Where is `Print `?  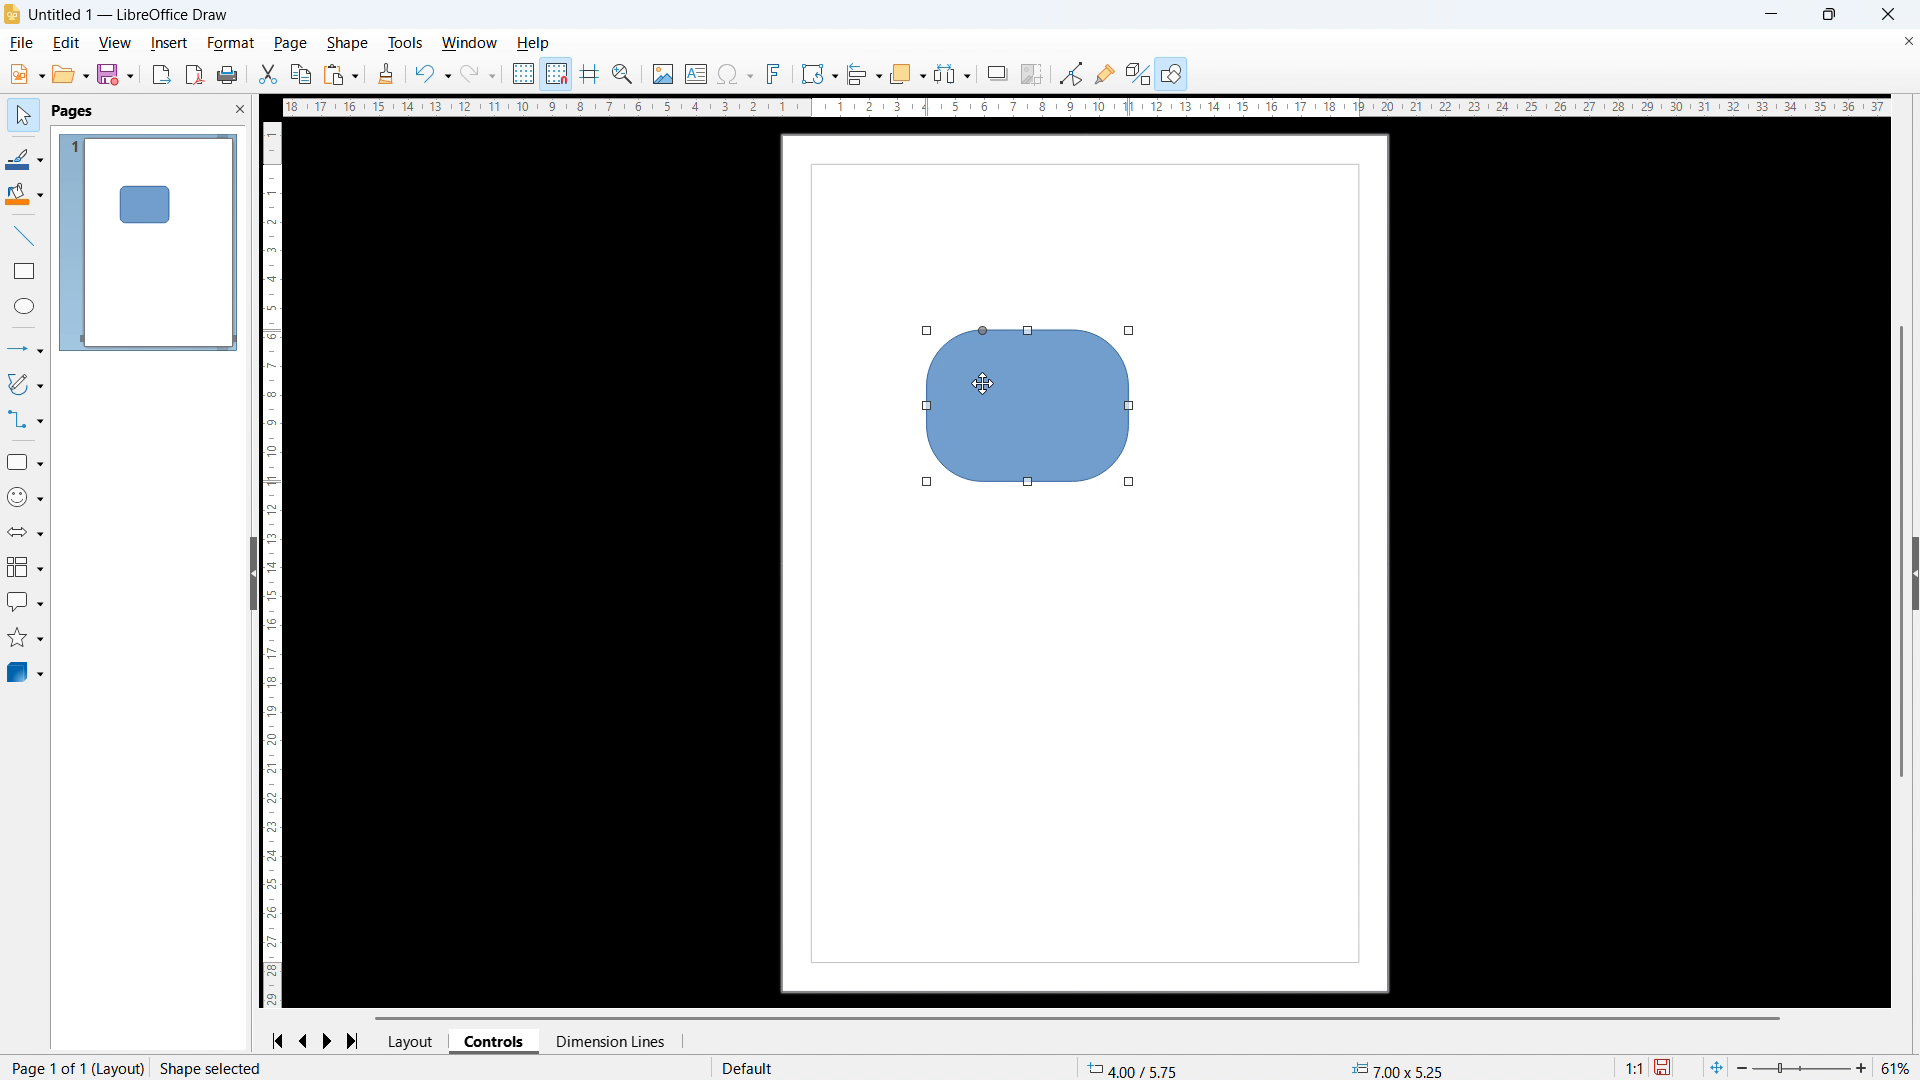 Print  is located at coordinates (228, 75).